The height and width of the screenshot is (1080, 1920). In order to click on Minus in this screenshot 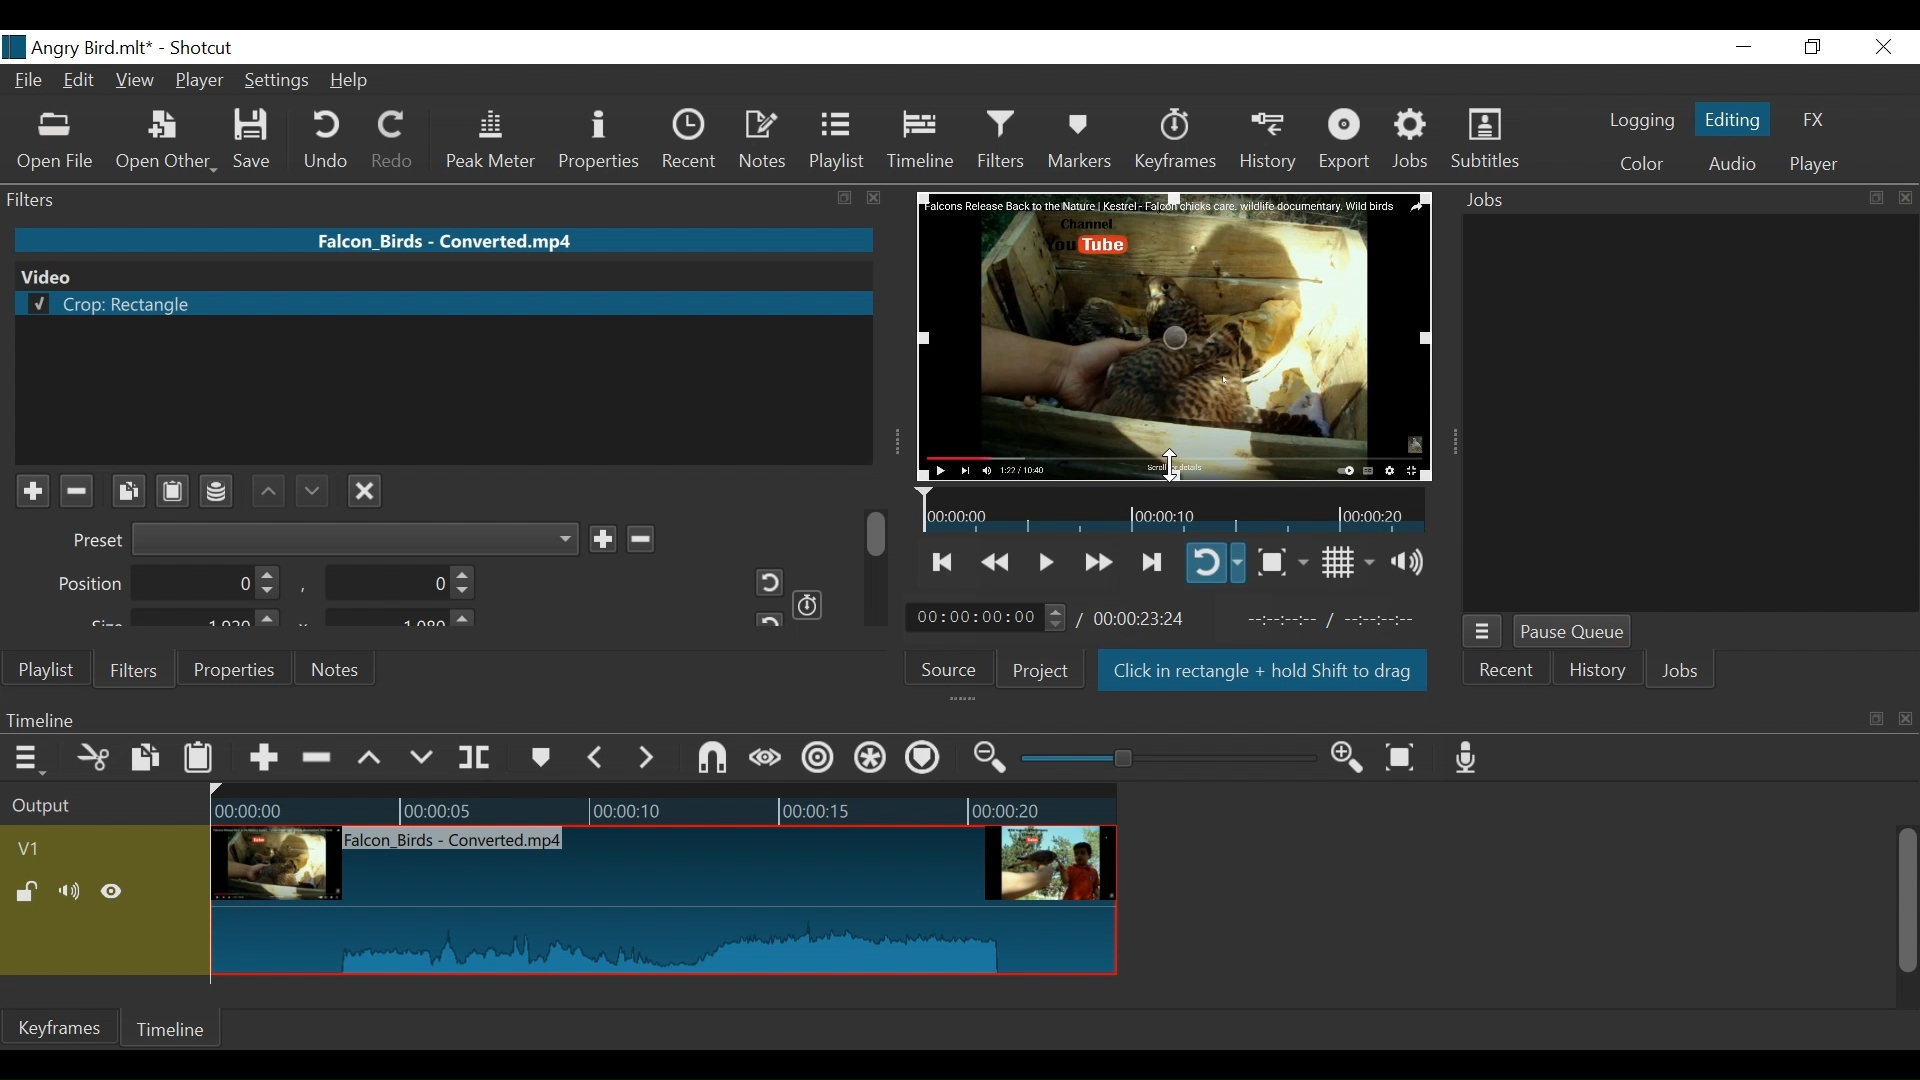, I will do `click(639, 536)`.